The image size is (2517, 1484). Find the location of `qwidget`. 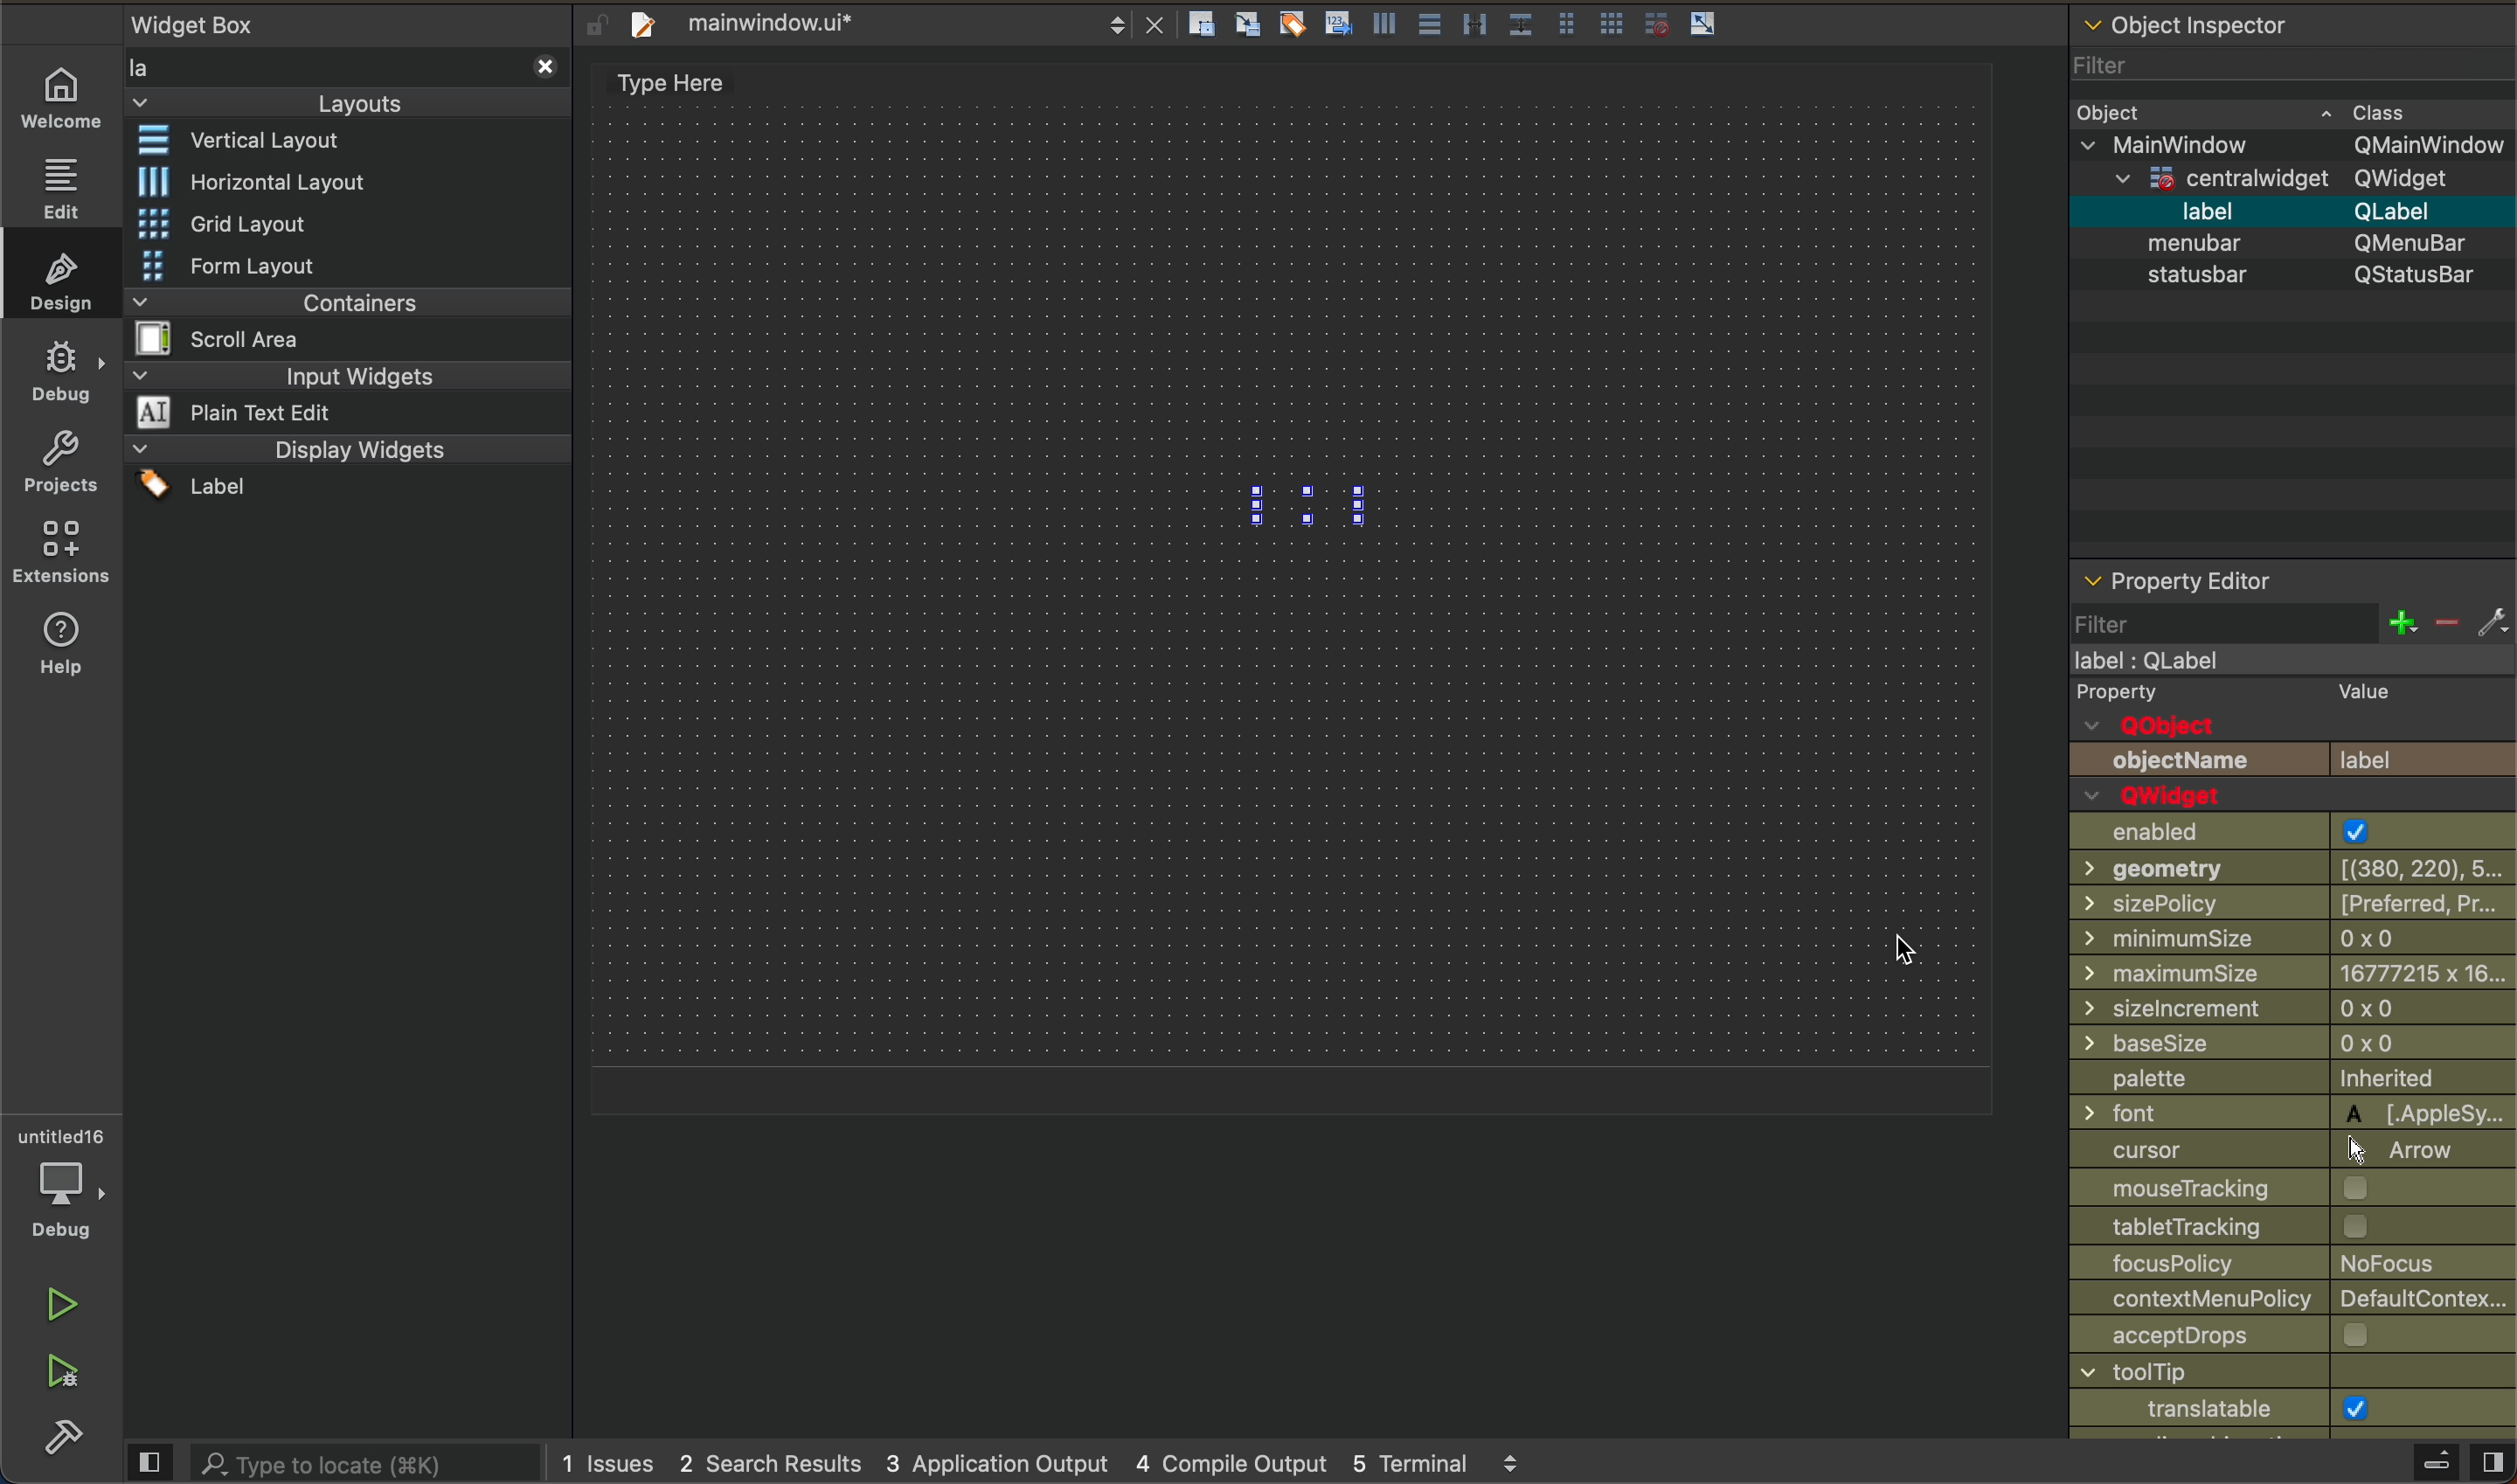

qwidget is located at coordinates (2172, 796).